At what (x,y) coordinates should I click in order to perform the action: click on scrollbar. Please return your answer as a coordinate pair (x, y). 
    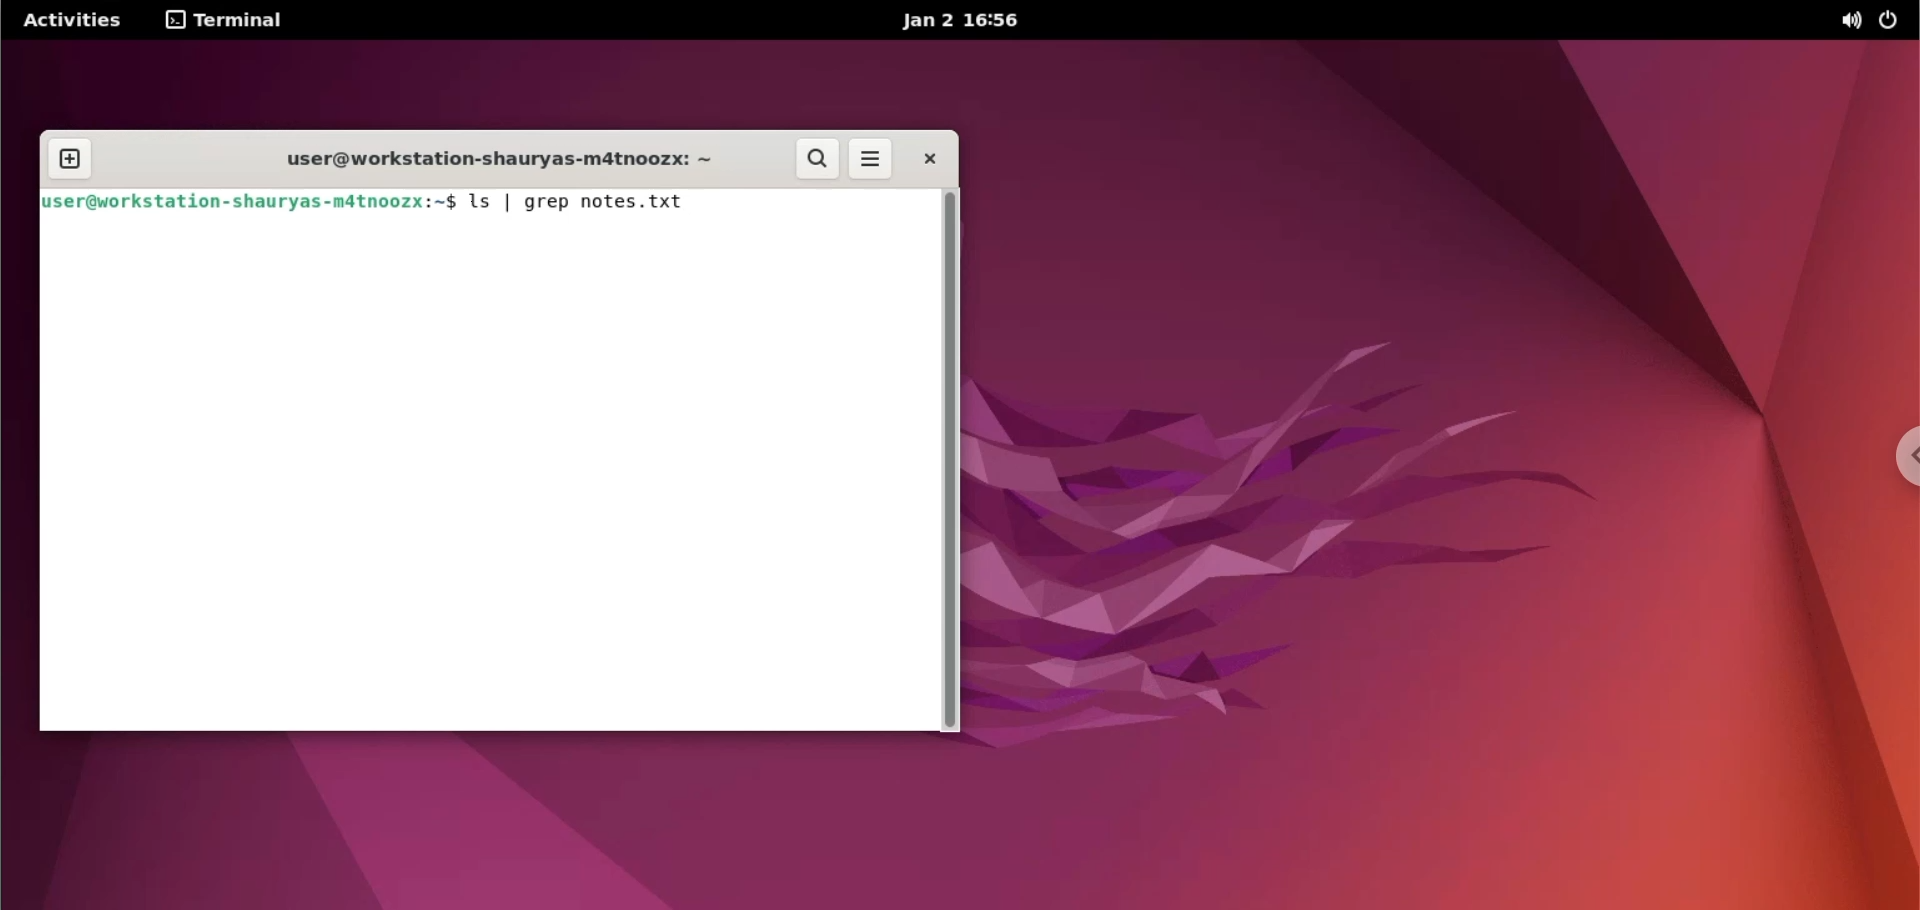
    Looking at the image, I should click on (952, 458).